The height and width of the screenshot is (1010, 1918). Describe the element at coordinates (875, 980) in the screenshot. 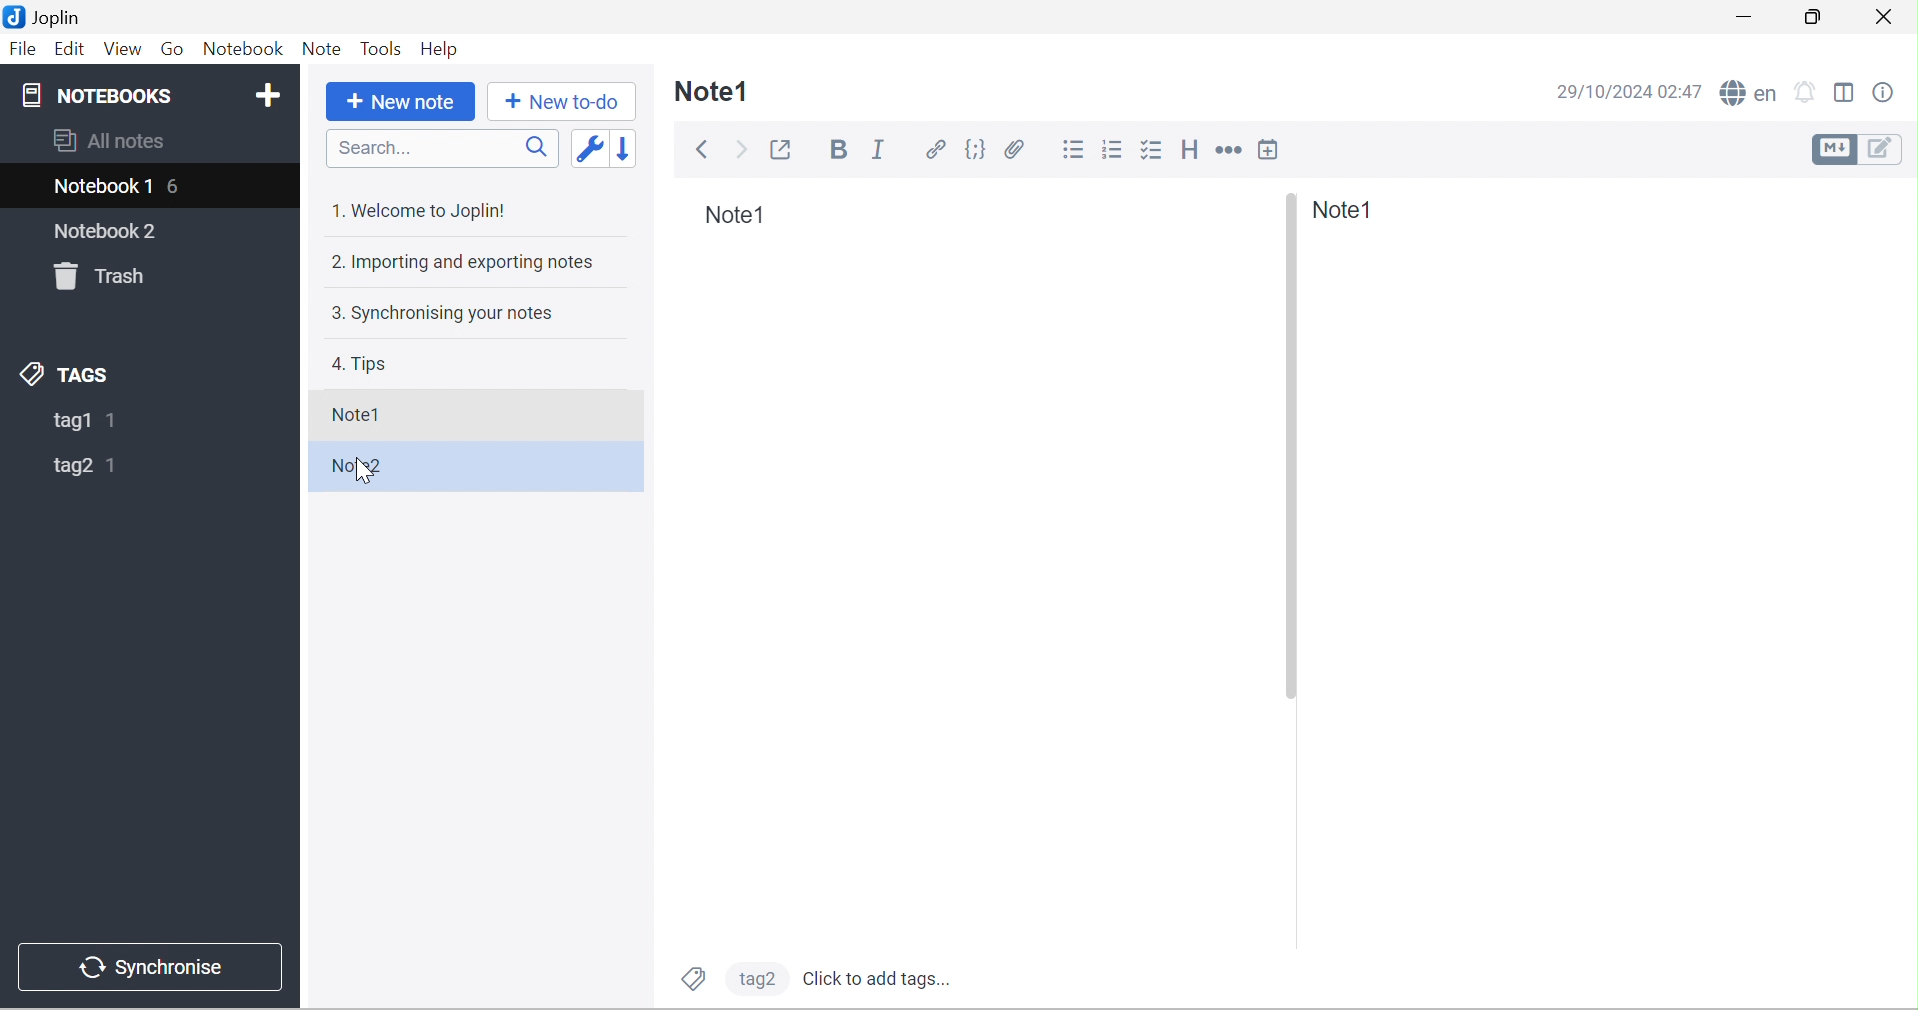

I see `Click to add tags...` at that location.